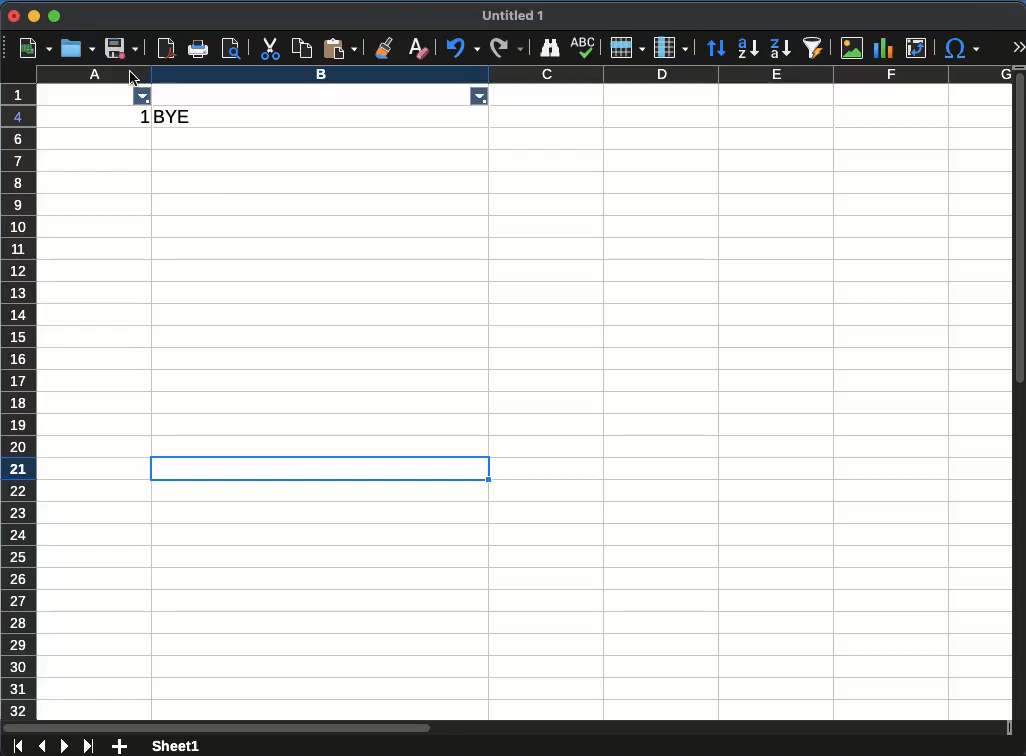 This screenshot has width=1026, height=756. I want to click on special characters, so click(961, 48).